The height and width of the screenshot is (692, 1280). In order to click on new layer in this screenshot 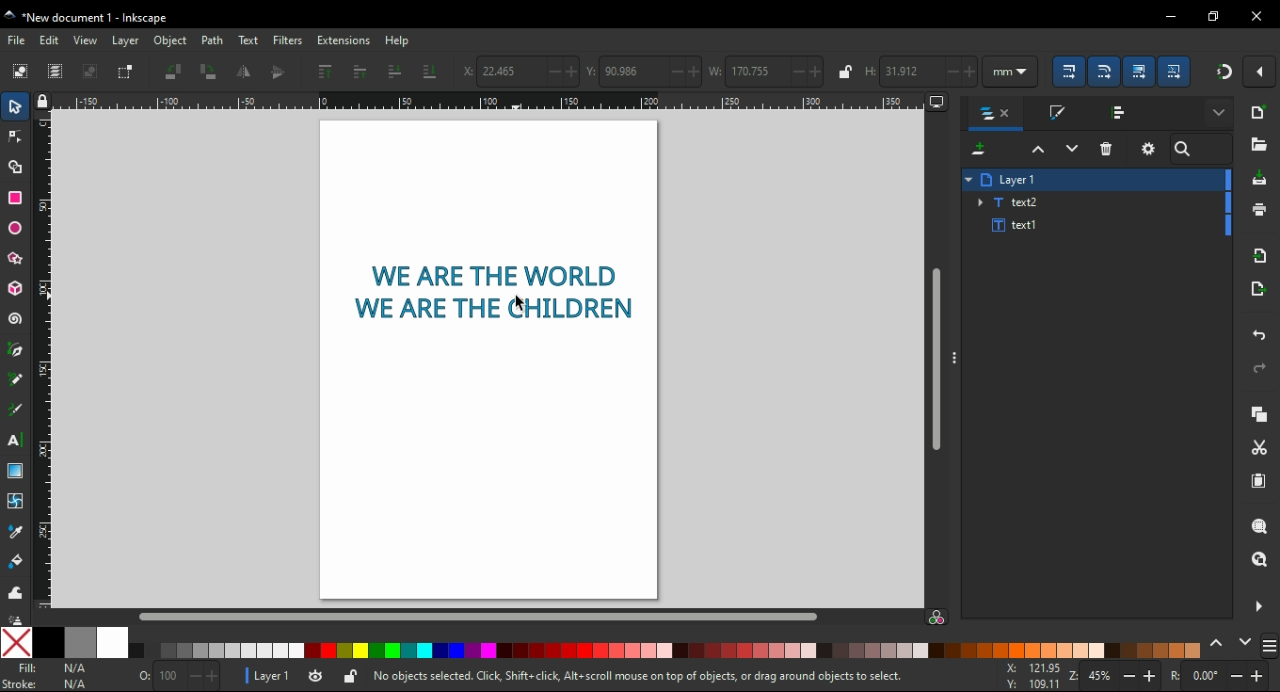, I will do `click(978, 149)`.